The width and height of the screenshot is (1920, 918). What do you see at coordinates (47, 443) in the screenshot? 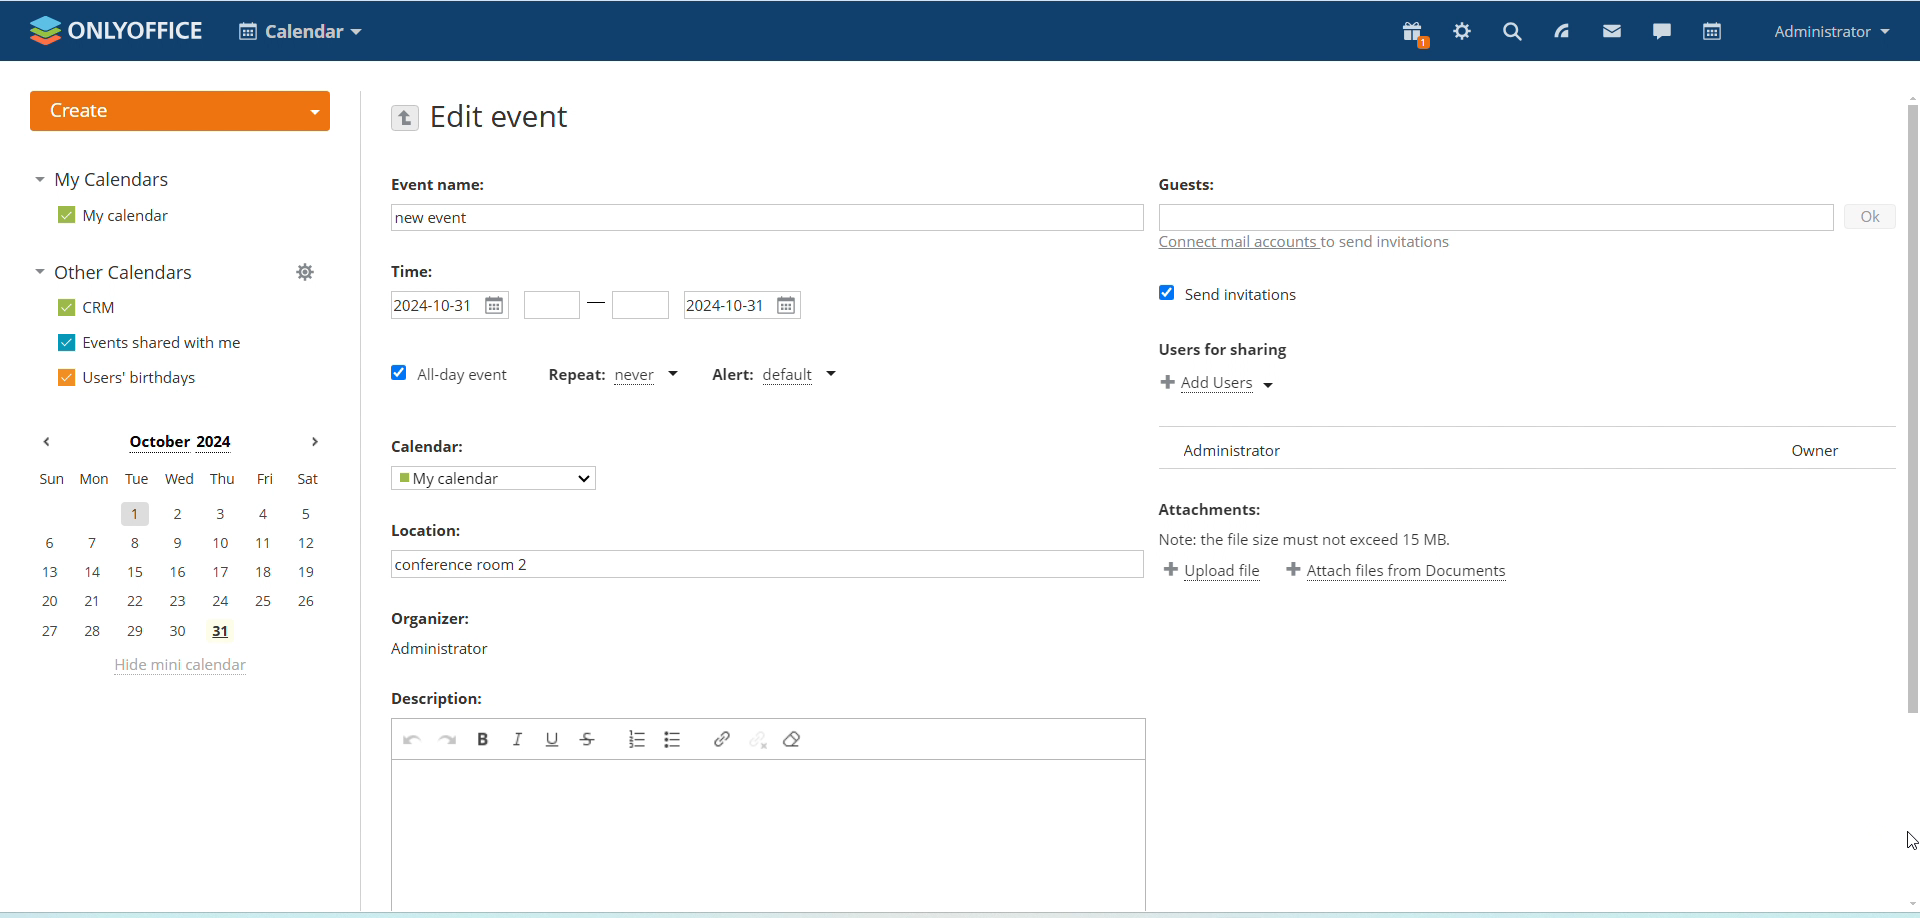
I see `previous month` at bounding box center [47, 443].